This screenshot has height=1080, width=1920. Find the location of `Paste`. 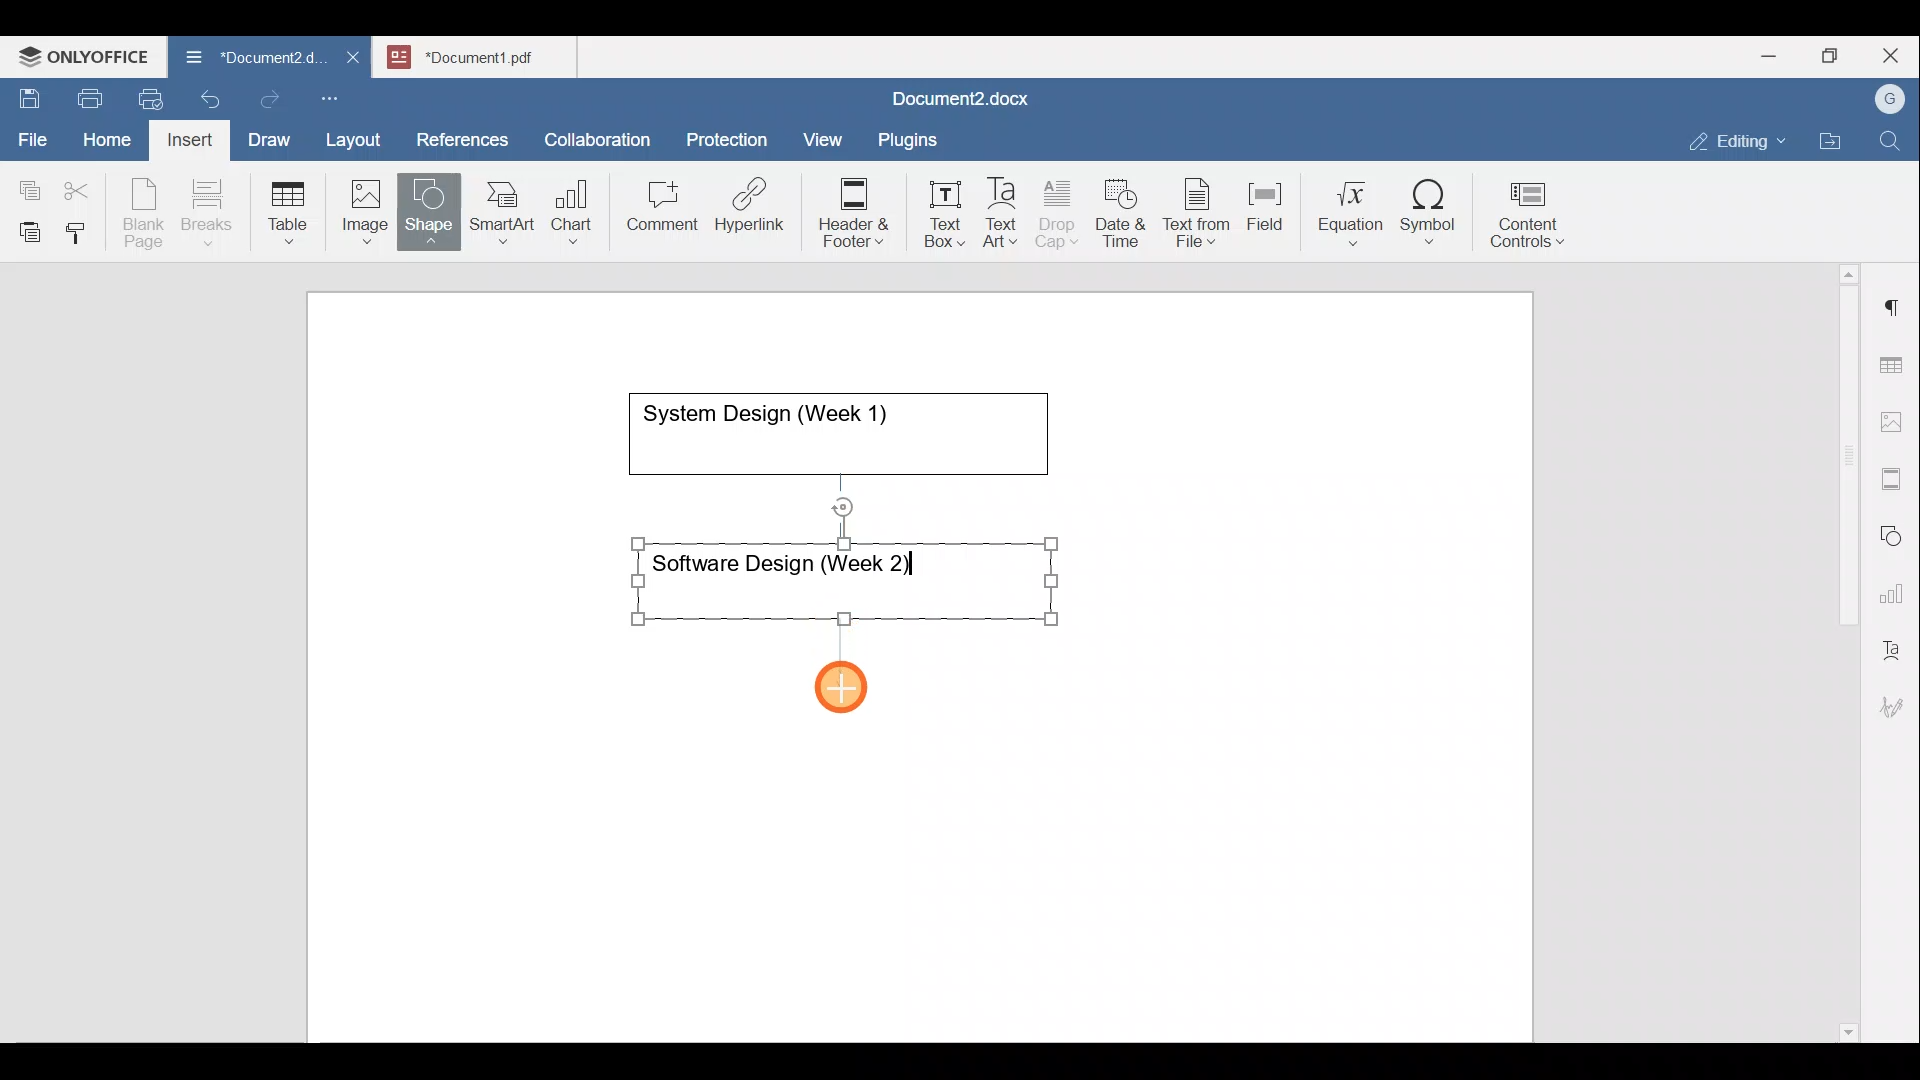

Paste is located at coordinates (25, 227).